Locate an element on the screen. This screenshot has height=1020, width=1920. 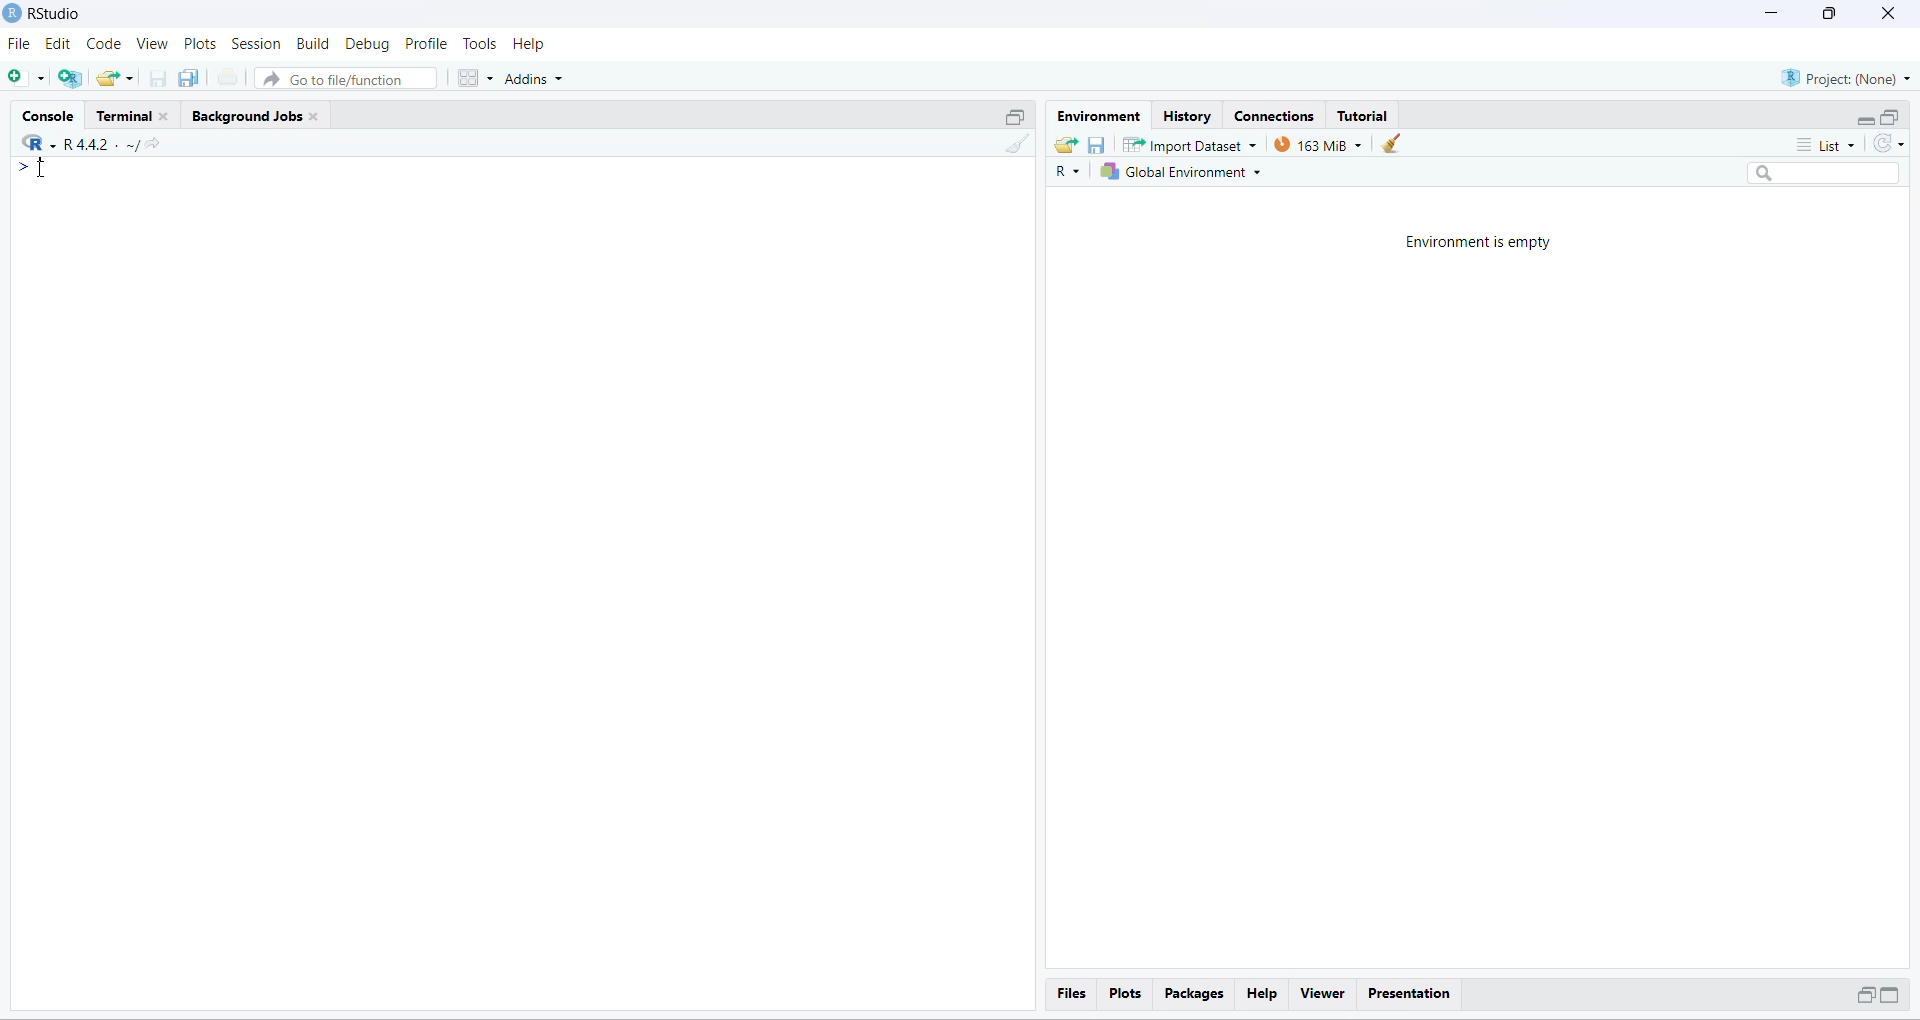
minimize is located at coordinates (1866, 122).